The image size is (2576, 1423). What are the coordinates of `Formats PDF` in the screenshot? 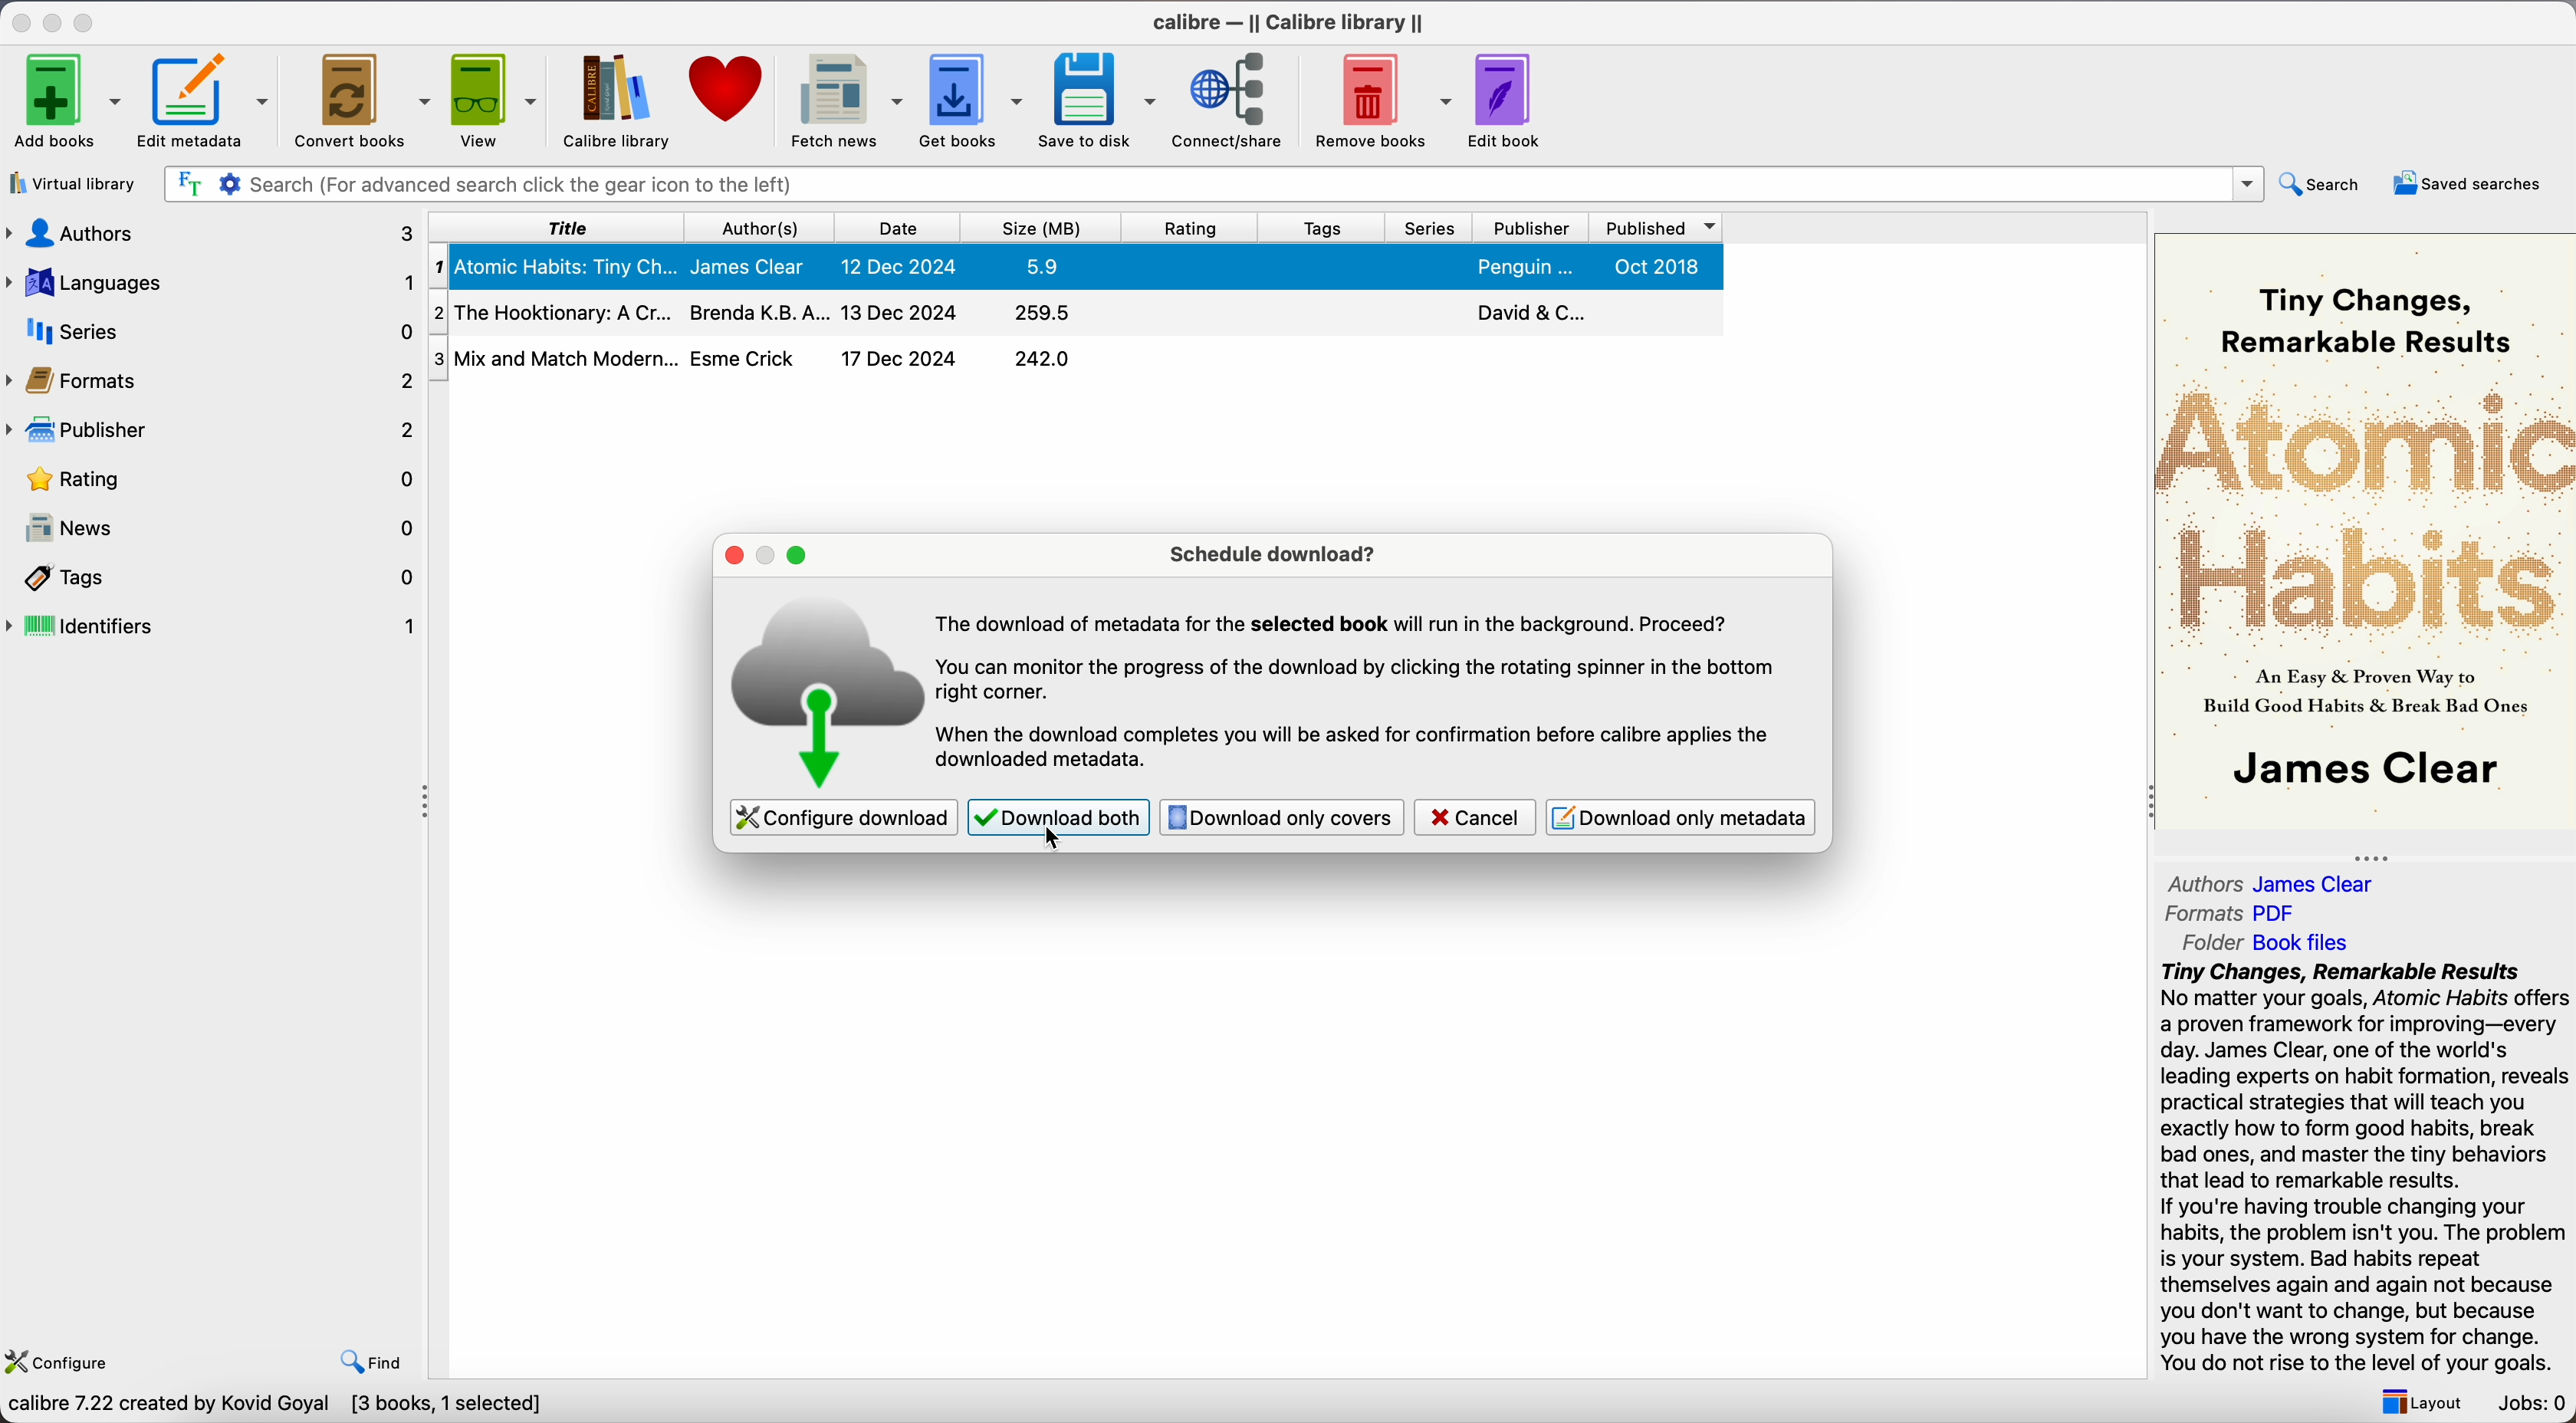 It's located at (2231, 916).